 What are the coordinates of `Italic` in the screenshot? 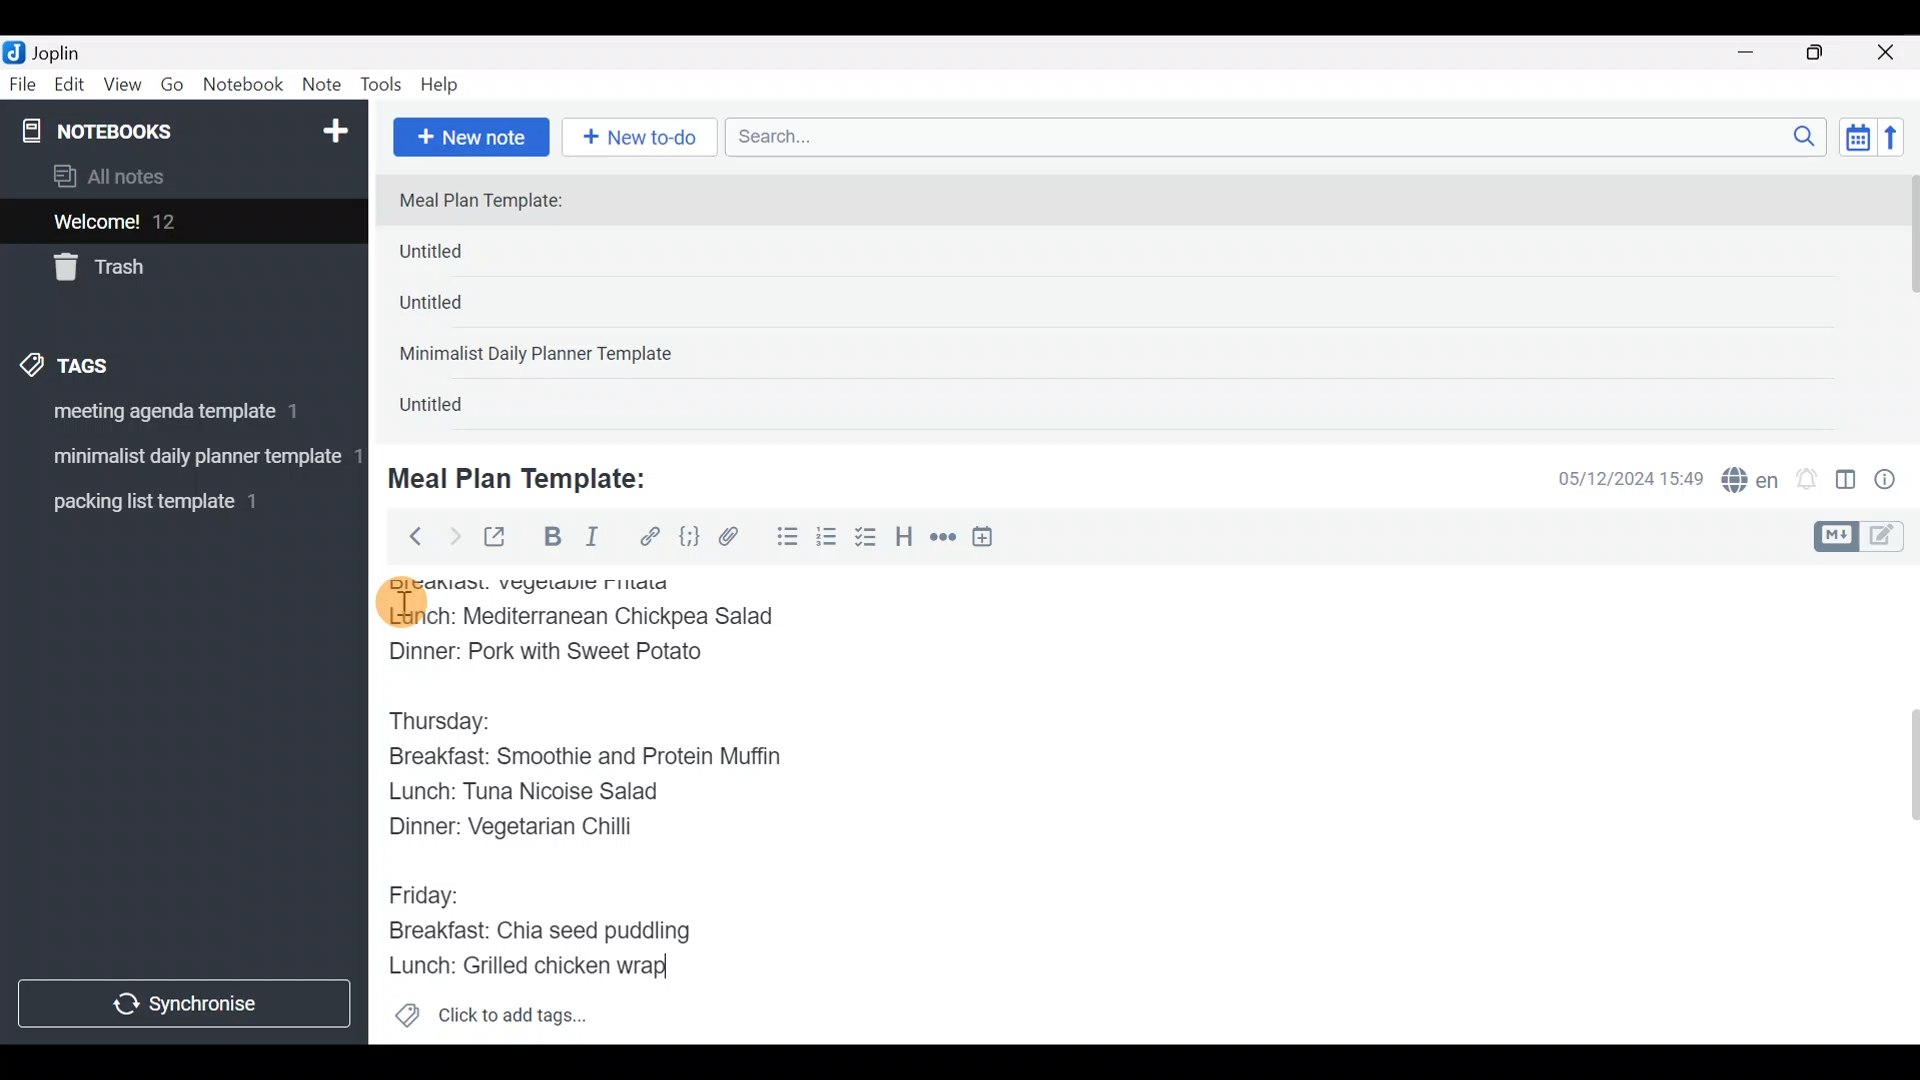 It's located at (590, 541).